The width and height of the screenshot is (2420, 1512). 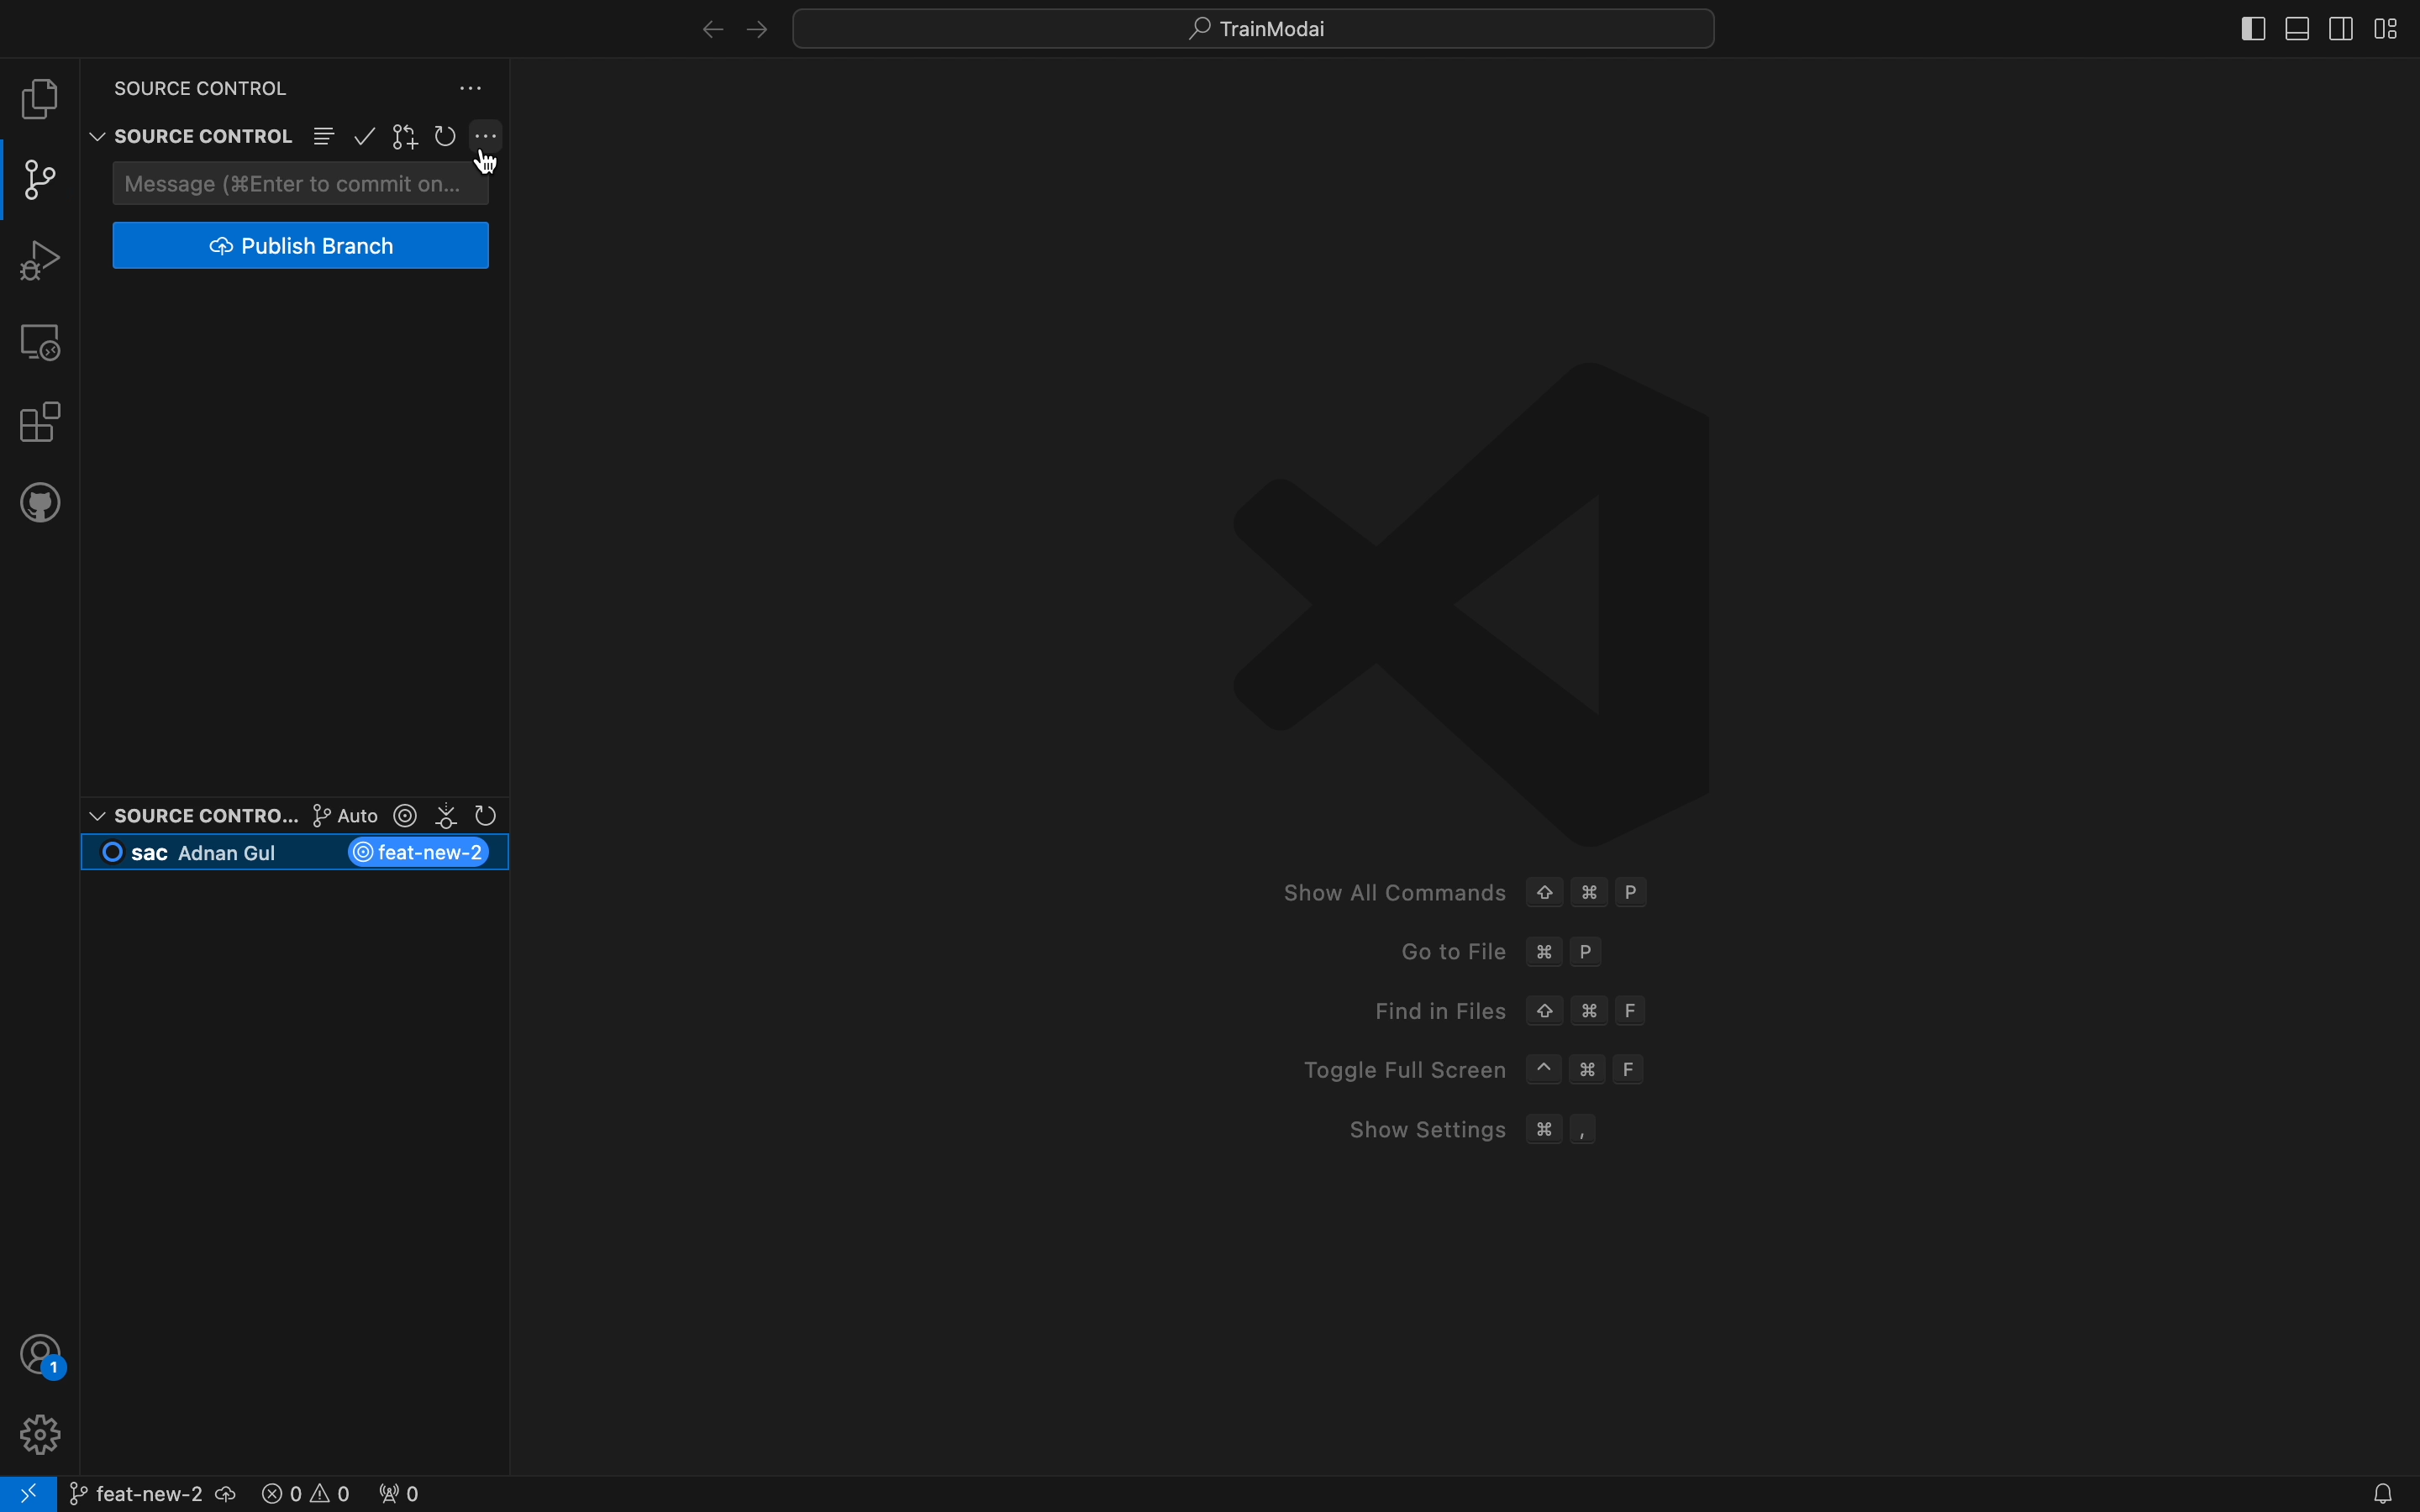 I want to click on publish, so click(x=304, y=246).